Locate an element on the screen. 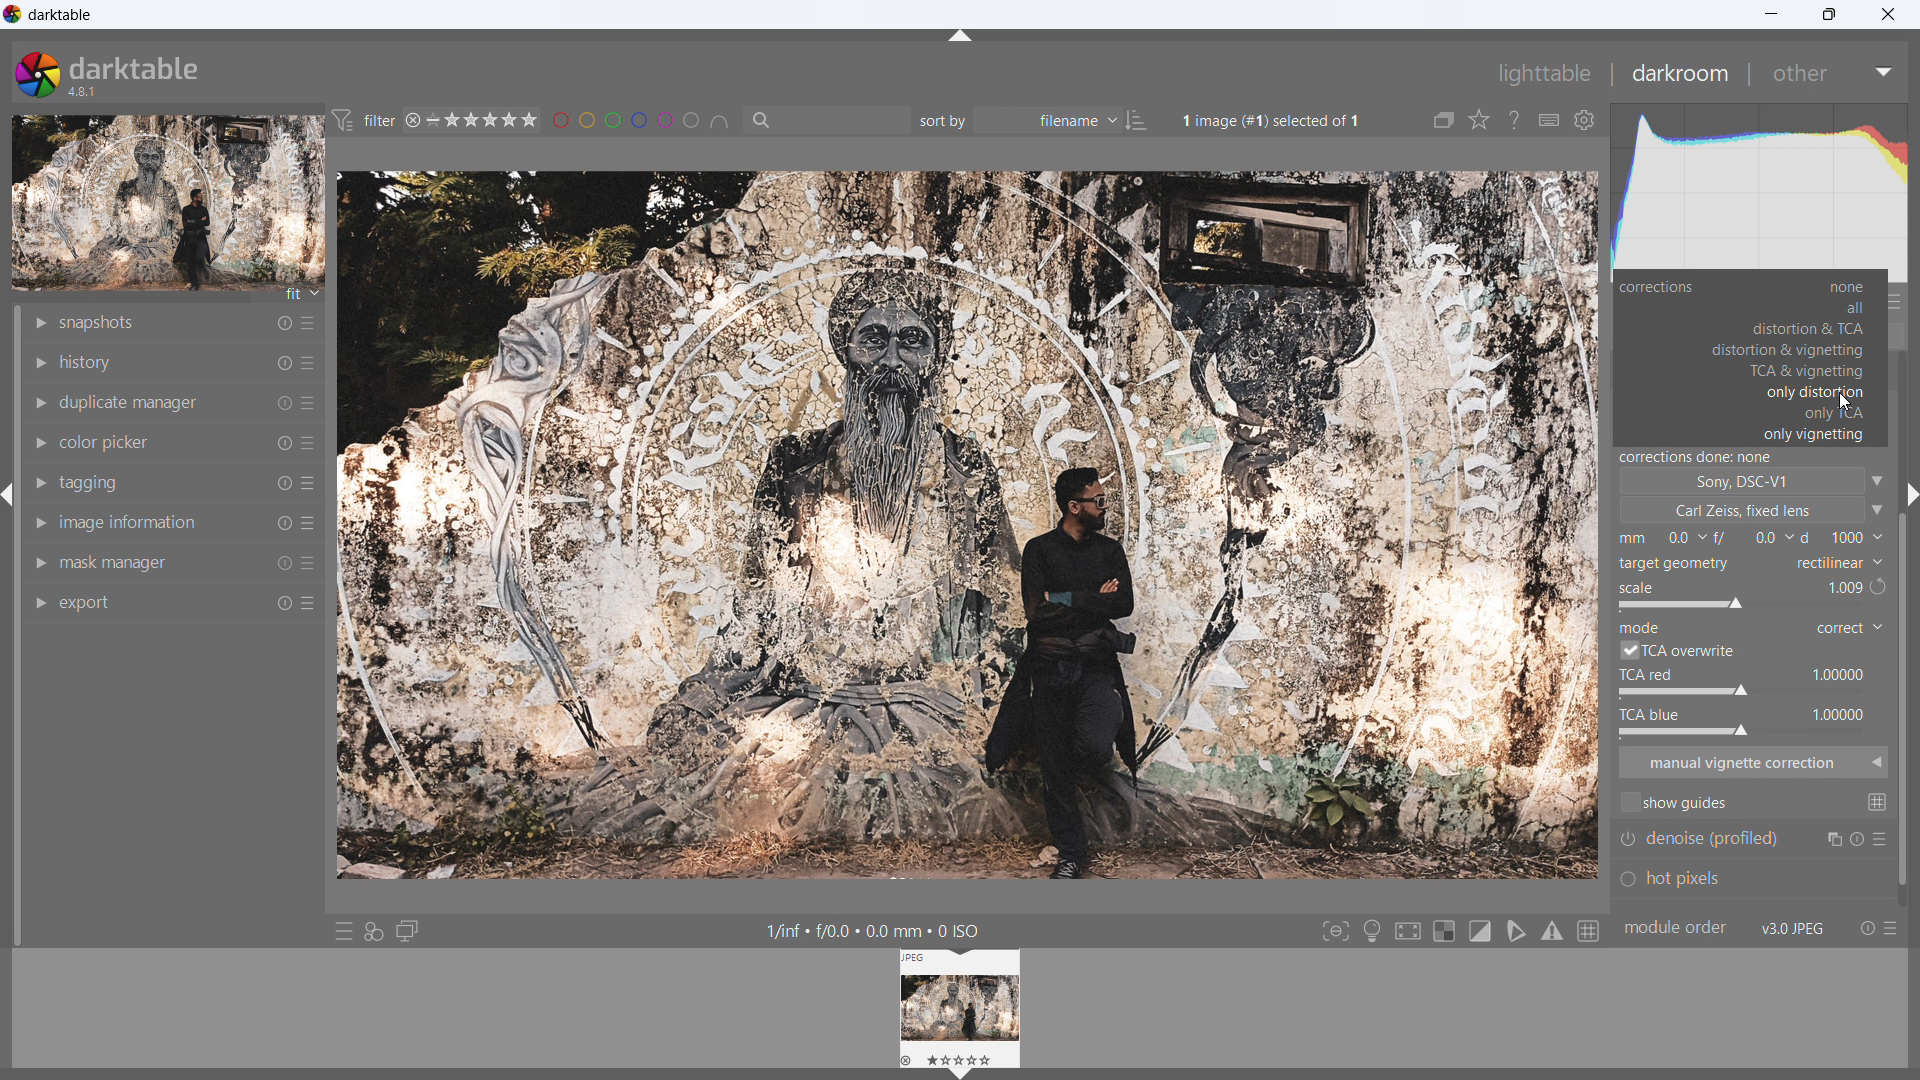  show module is located at coordinates (40, 481).